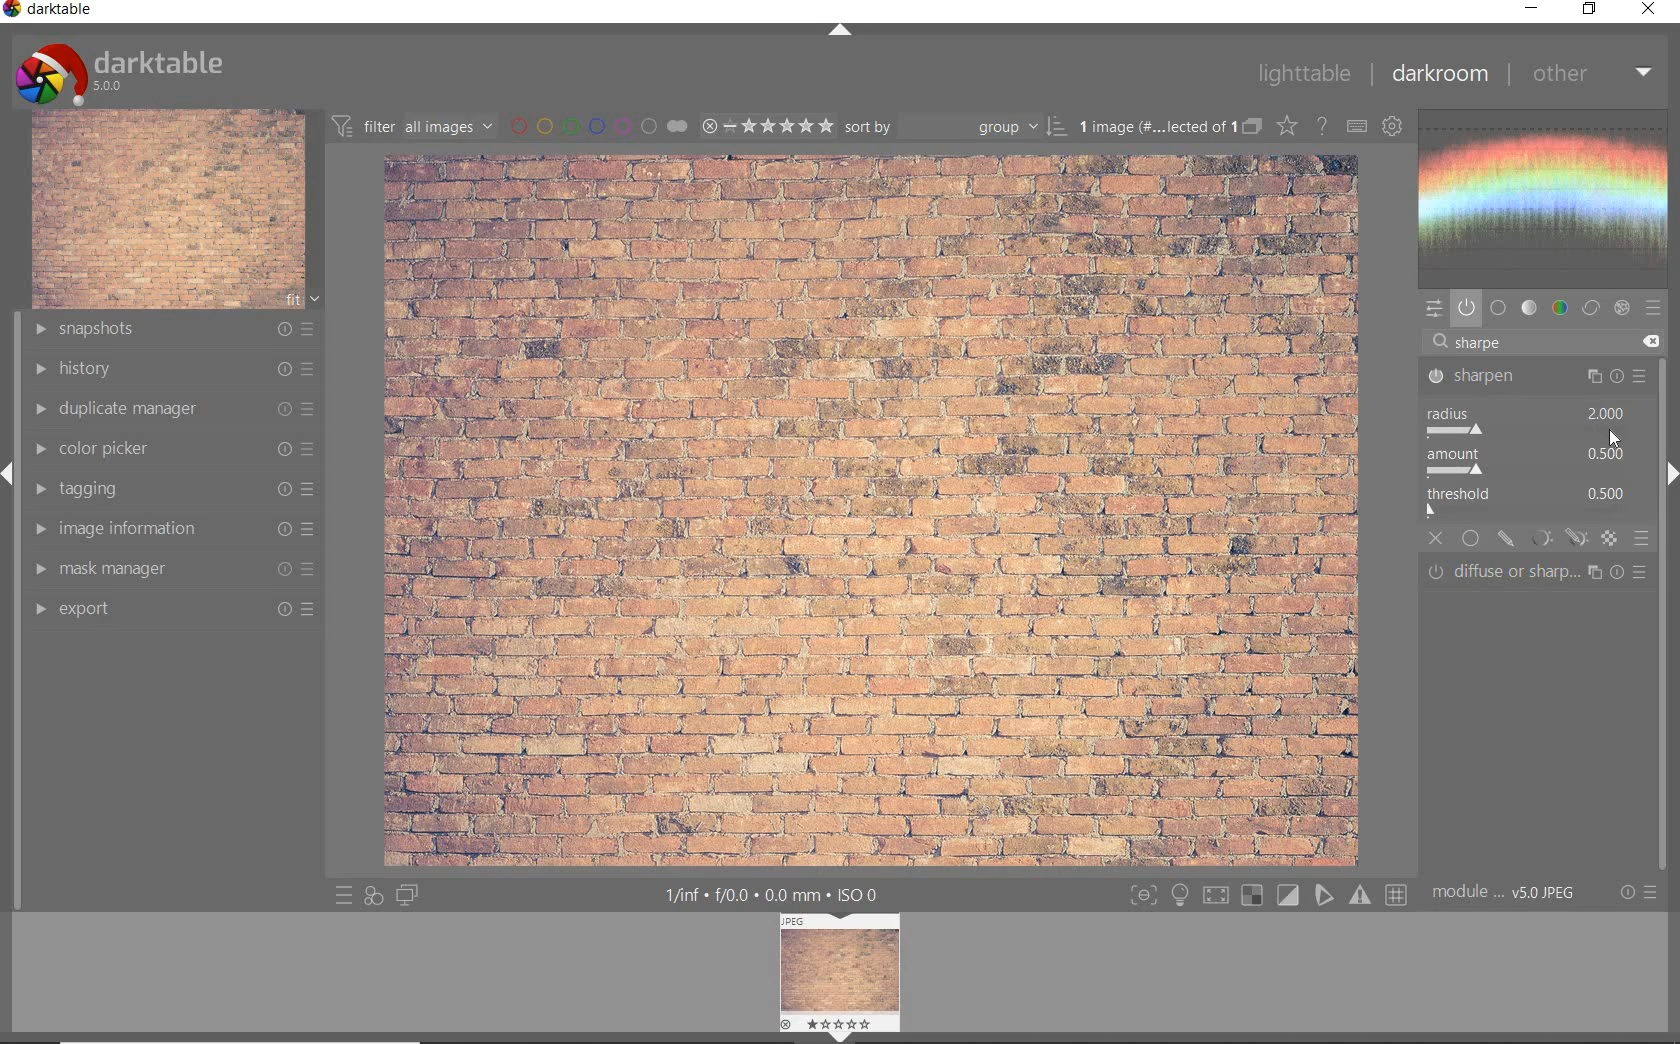  I want to click on tagging, so click(177, 489).